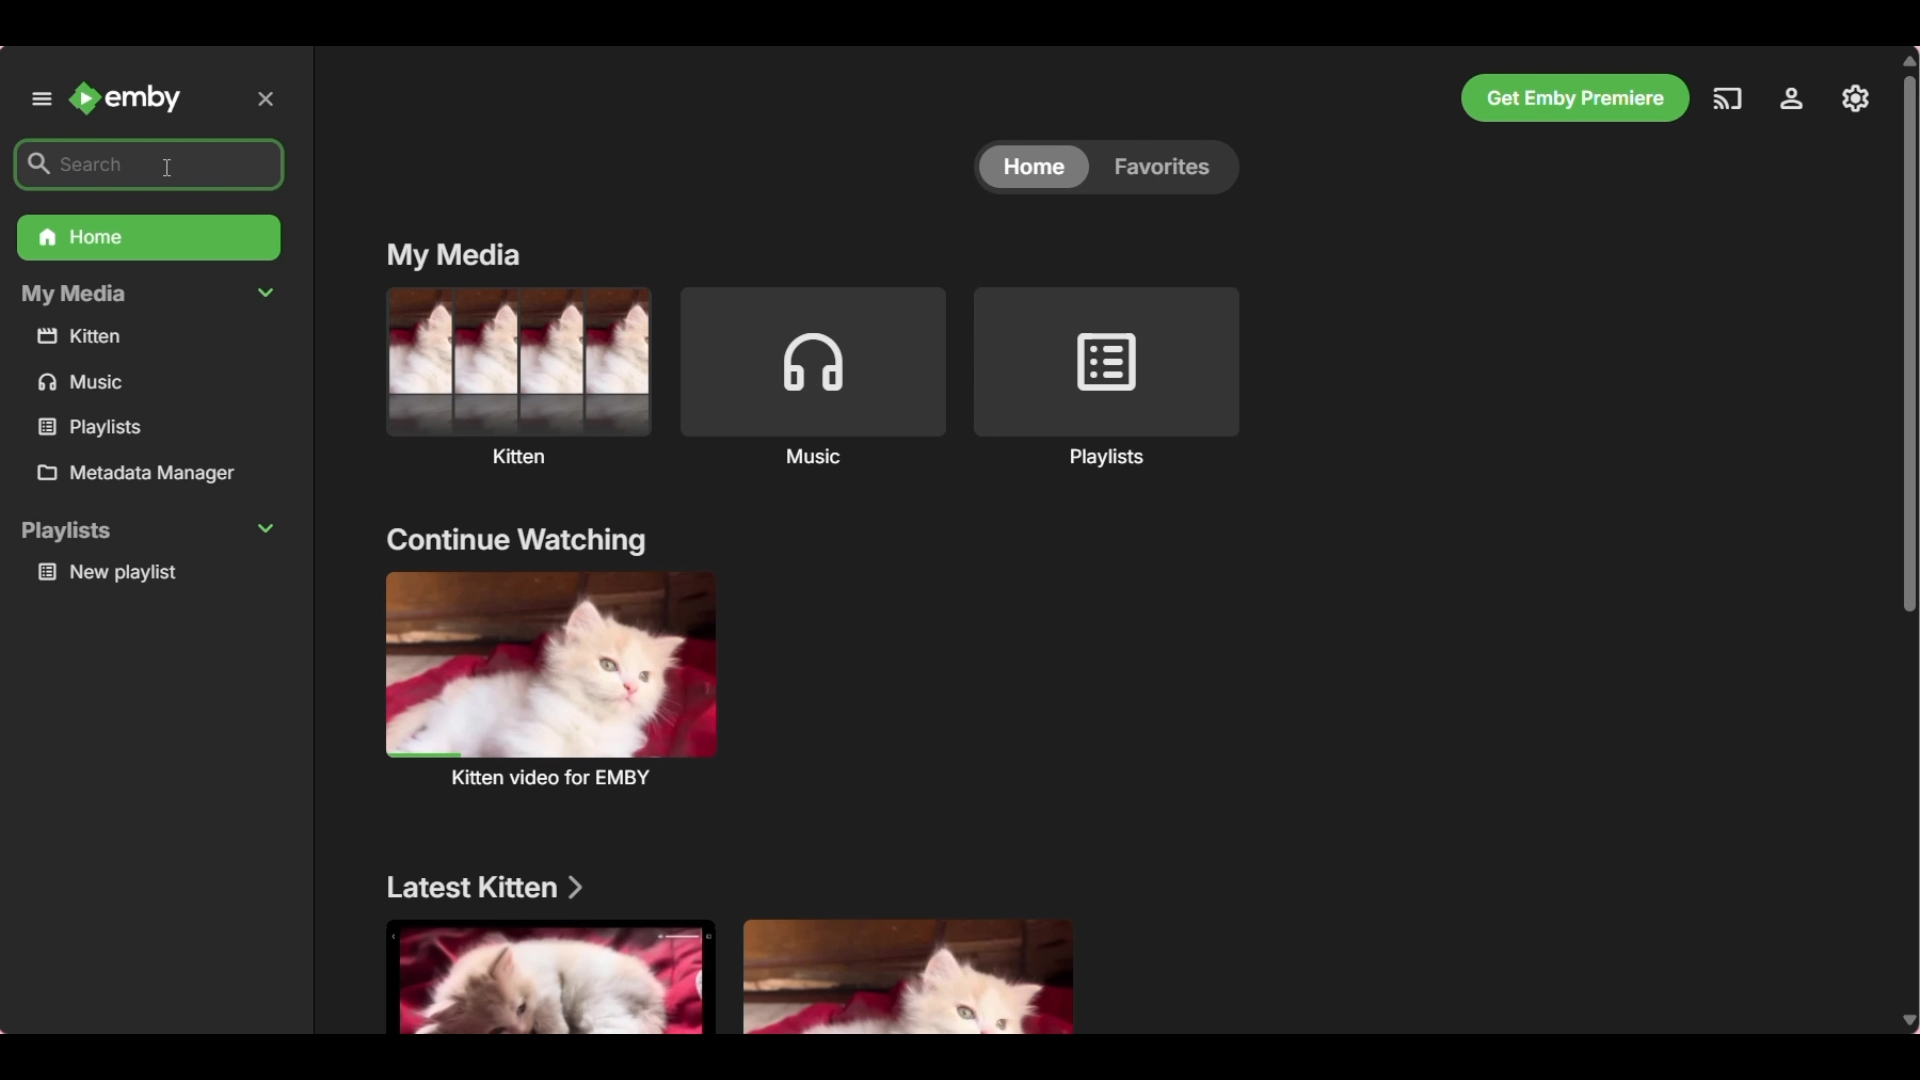  What do you see at coordinates (149, 240) in the screenshot?
I see `Home` at bounding box center [149, 240].